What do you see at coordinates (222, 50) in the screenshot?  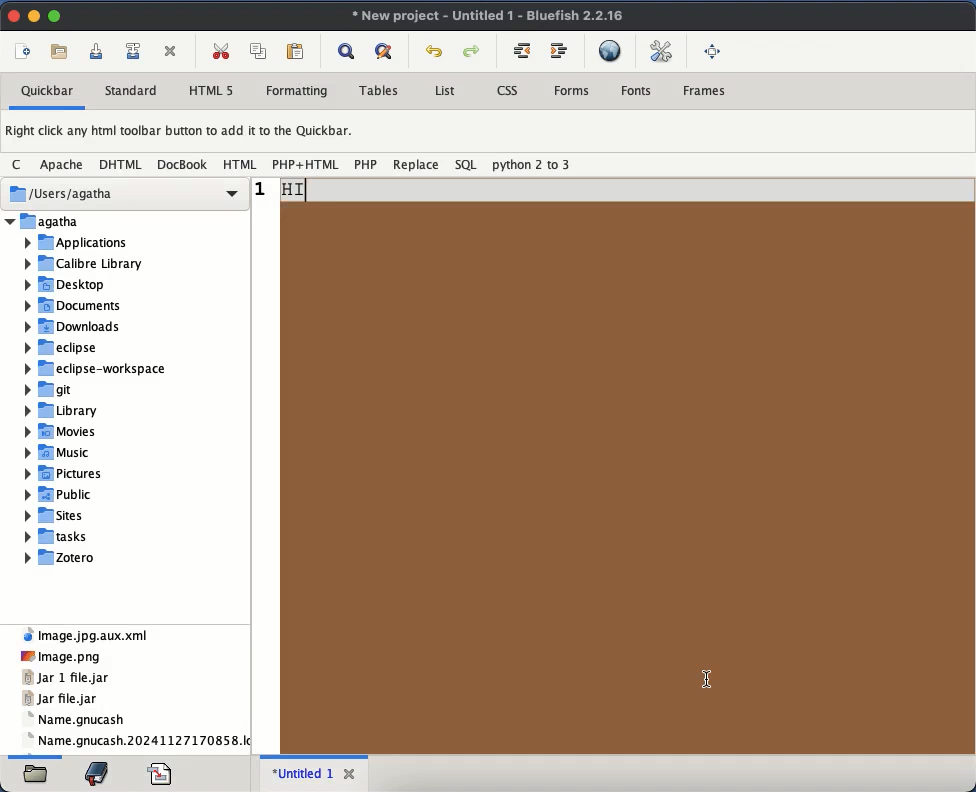 I see `cut` at bounding box center [222, 50].